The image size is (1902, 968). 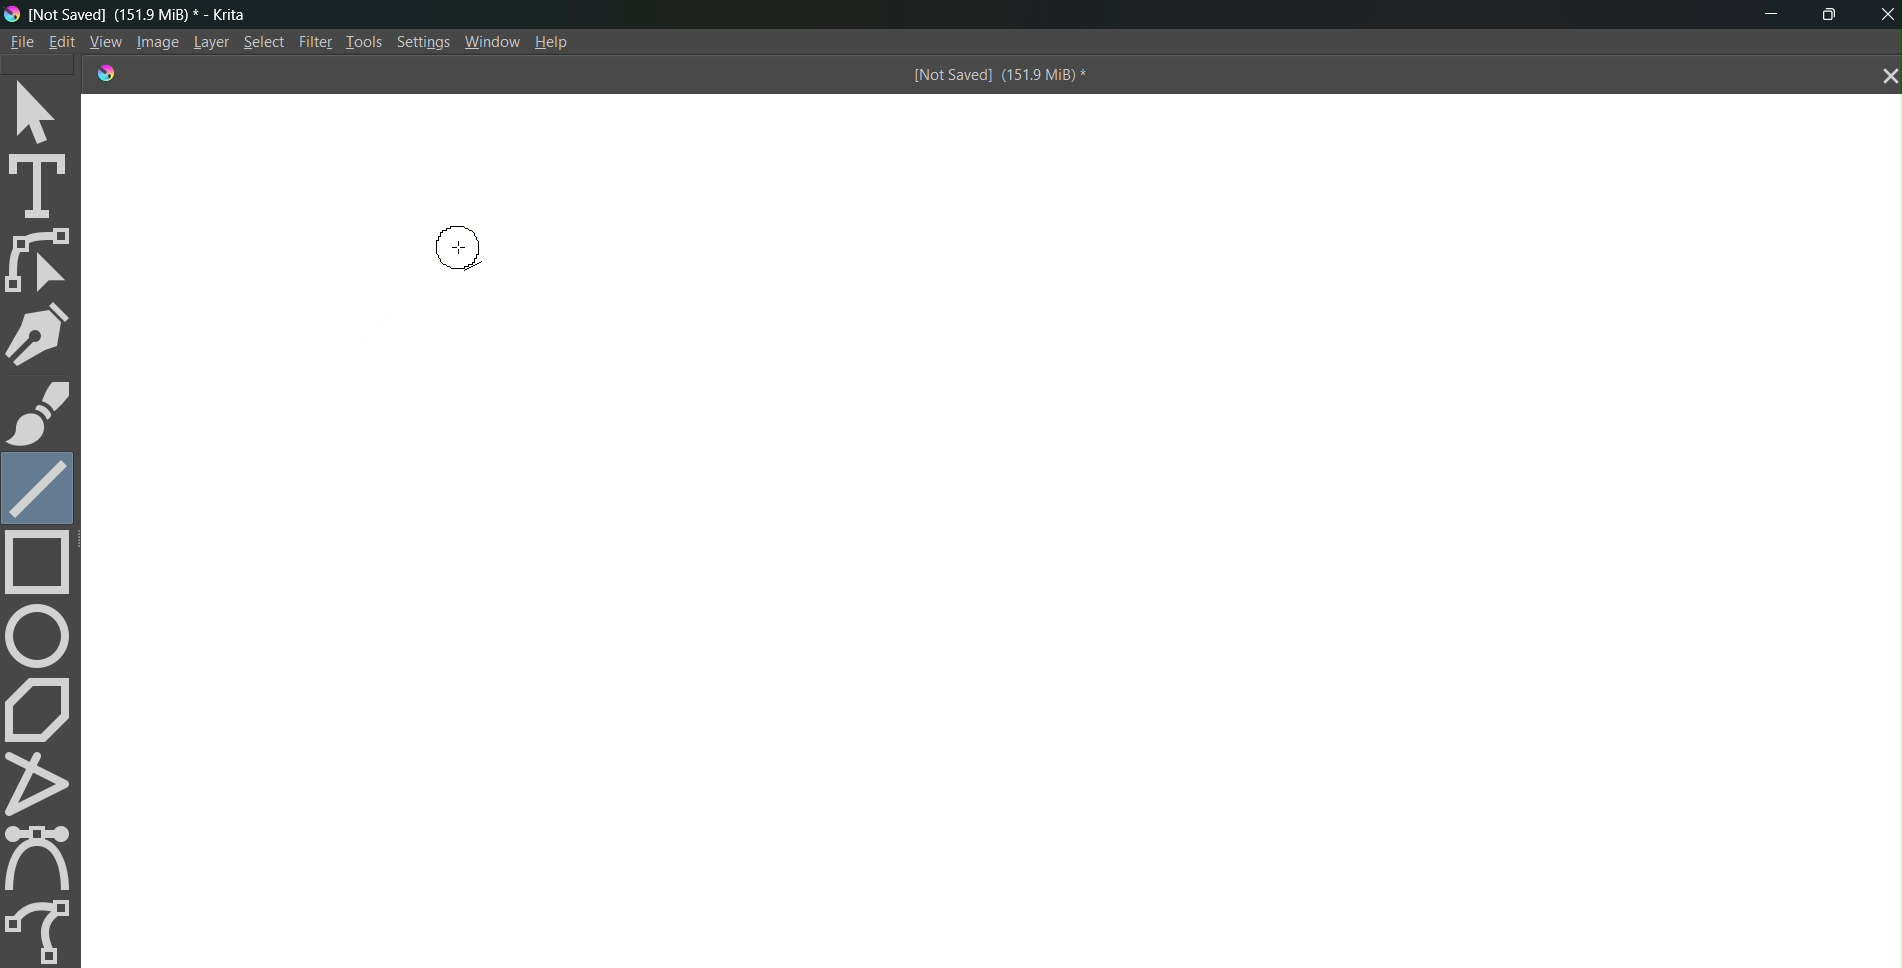 What do you see at coordinates (1764, 16) in the screenshot?
I see `minimize` at bounding box center [1764, 16].